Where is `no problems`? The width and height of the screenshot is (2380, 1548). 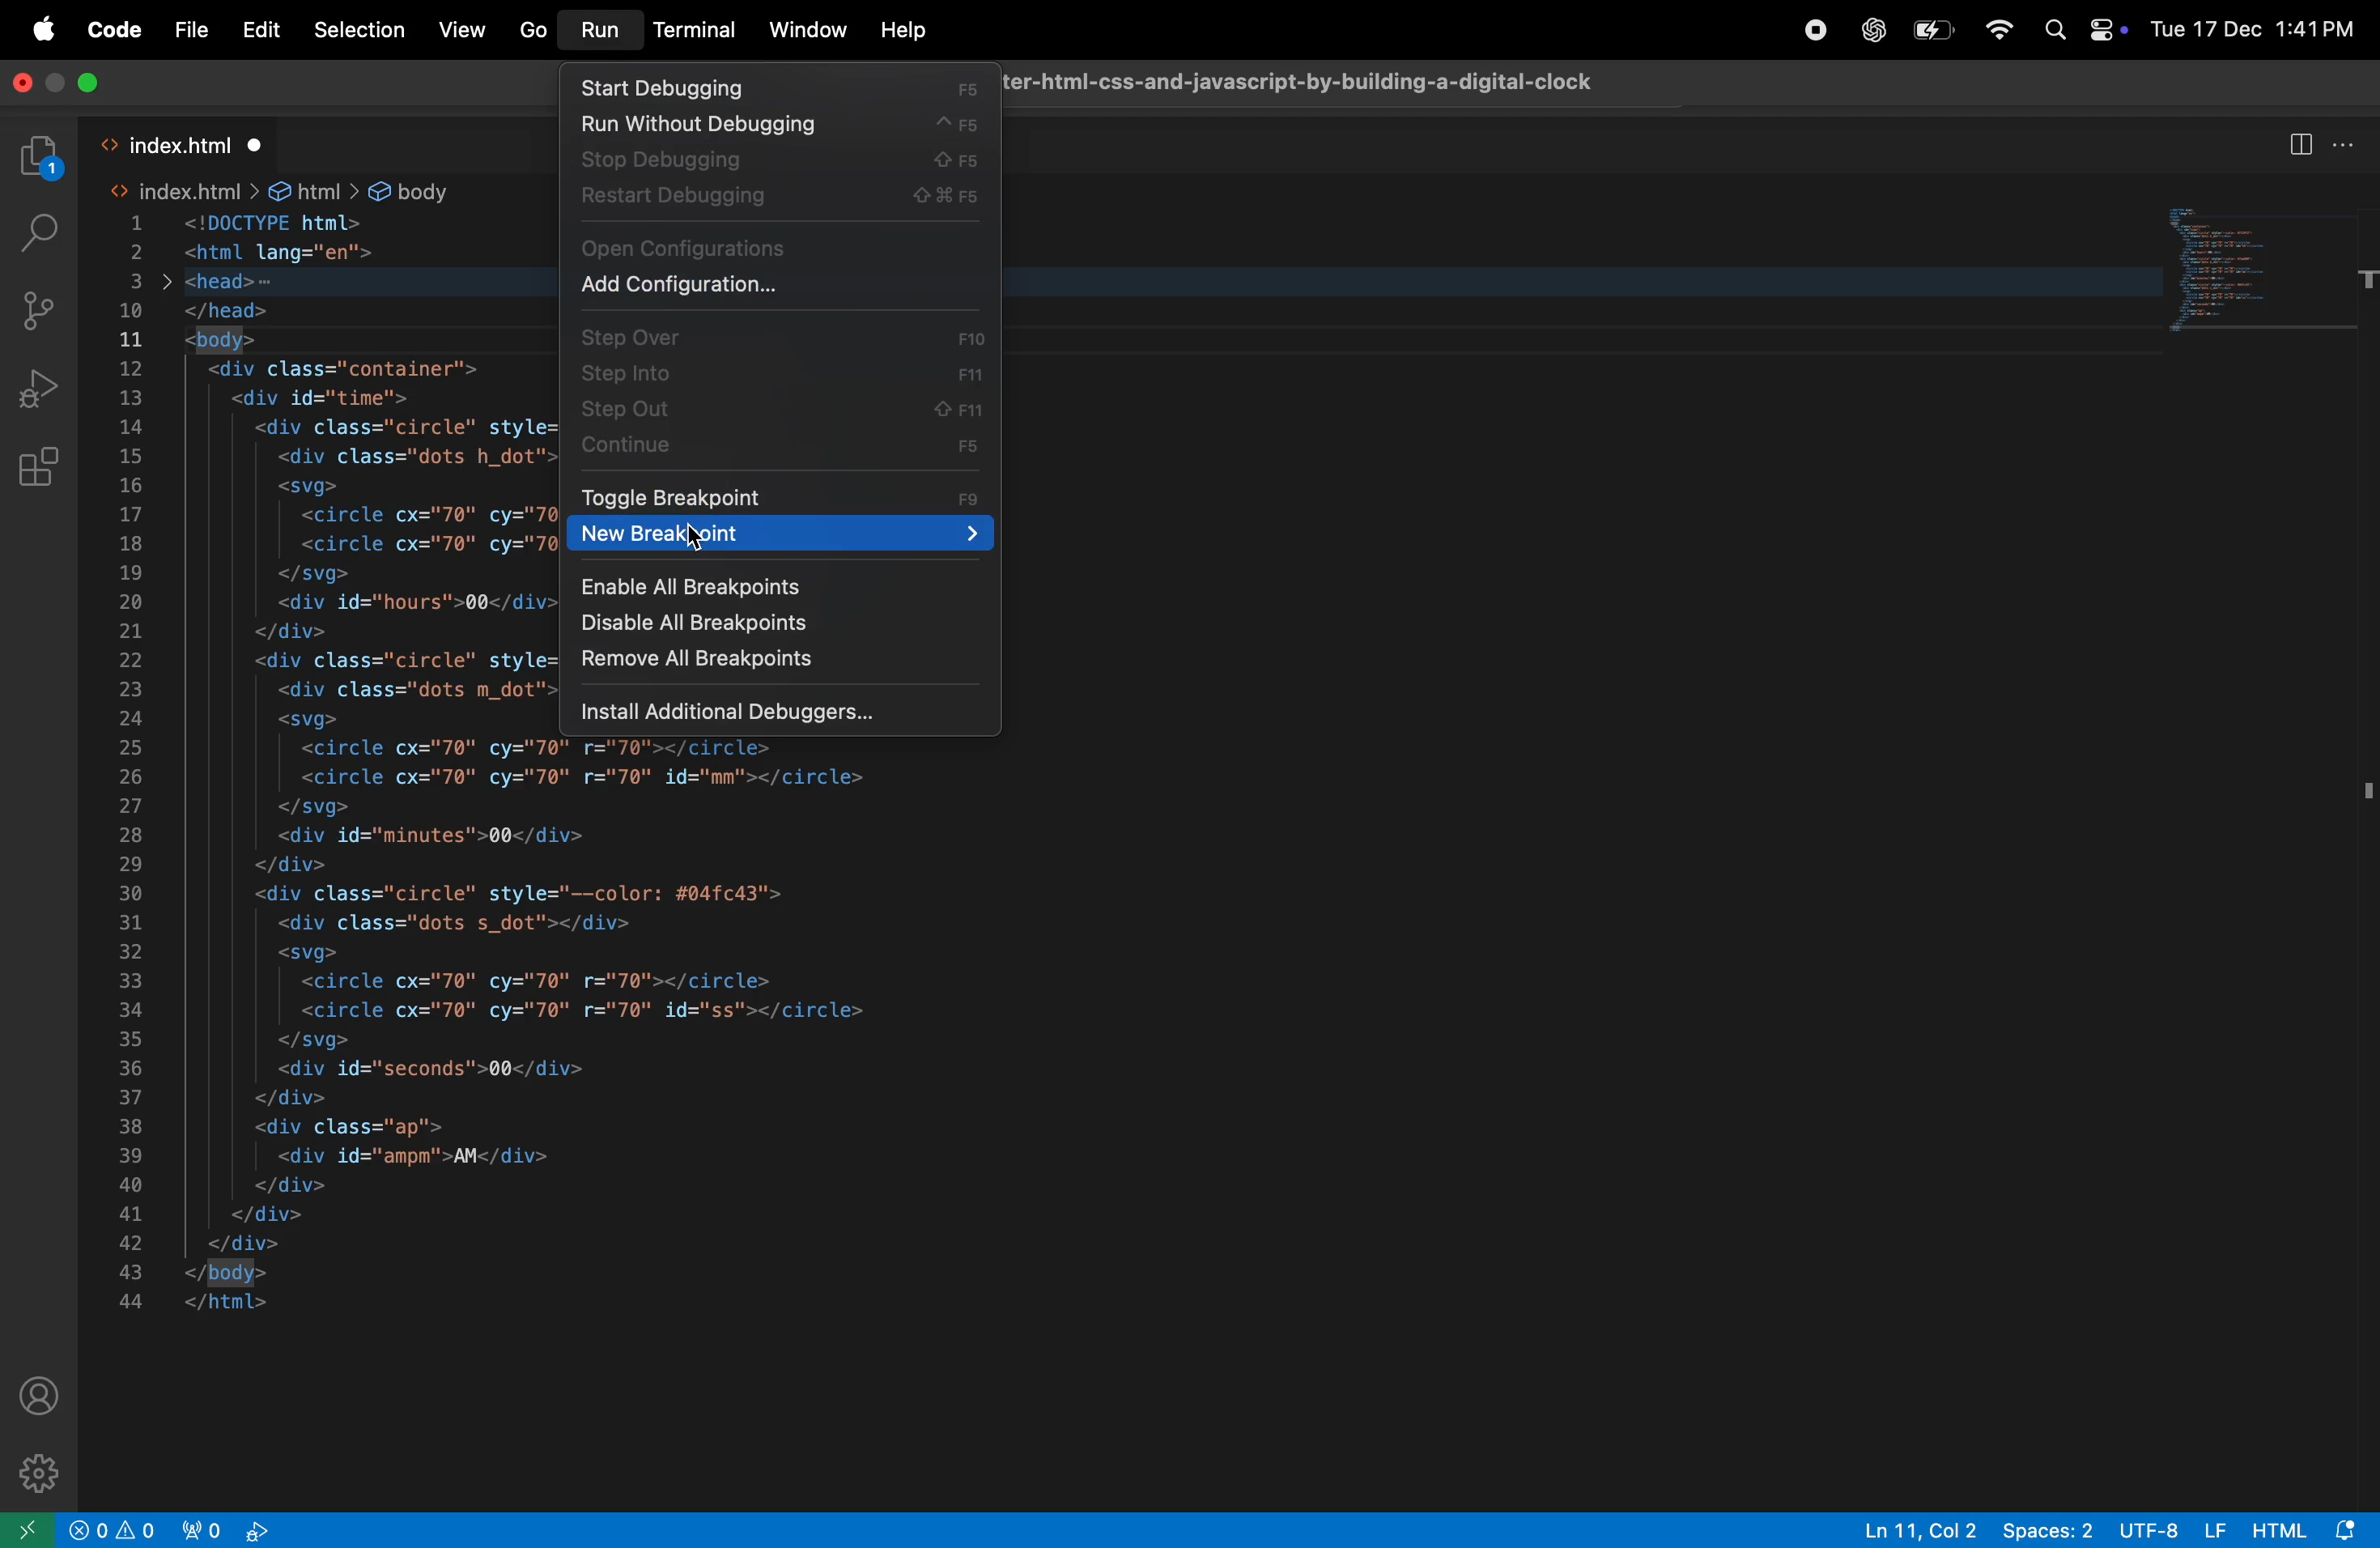
no problems is located at coordinates (116, 1530).